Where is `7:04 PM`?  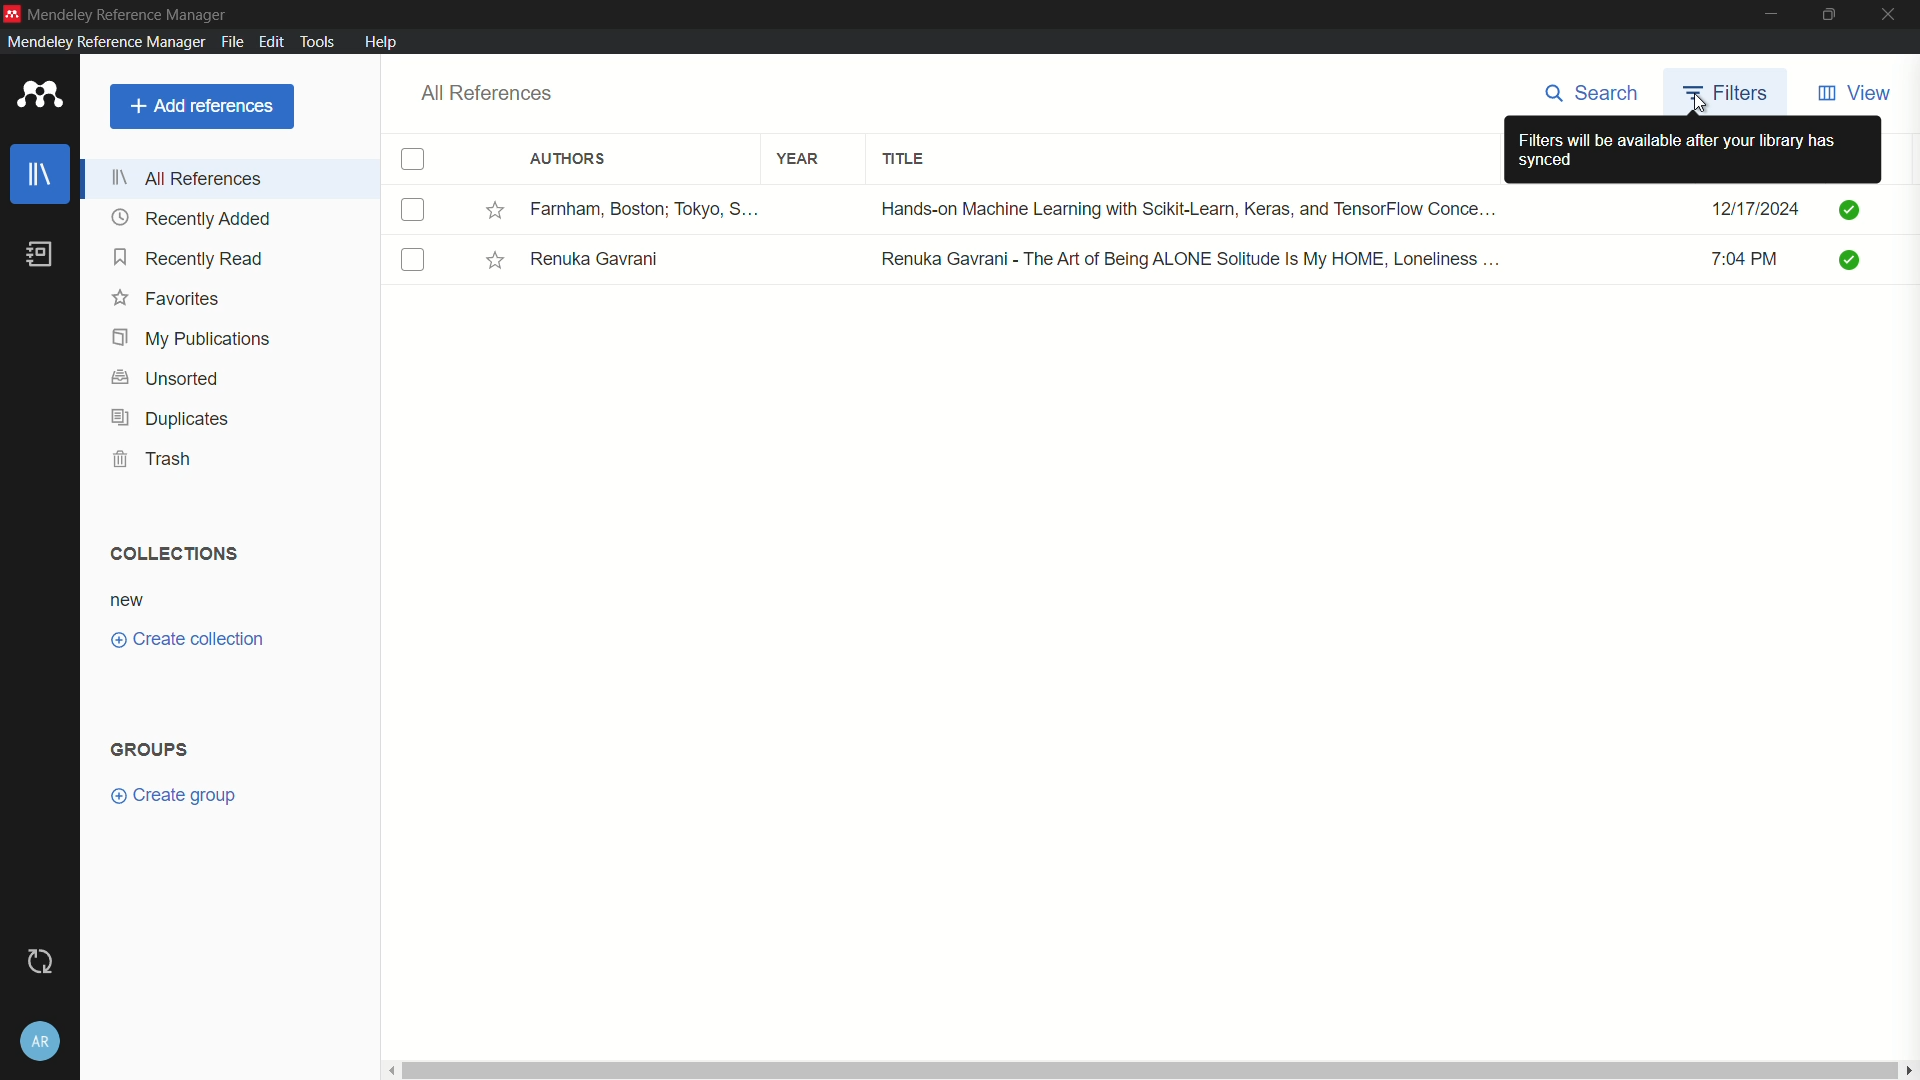
7:04 PM is located at coordinates (1747, 257).